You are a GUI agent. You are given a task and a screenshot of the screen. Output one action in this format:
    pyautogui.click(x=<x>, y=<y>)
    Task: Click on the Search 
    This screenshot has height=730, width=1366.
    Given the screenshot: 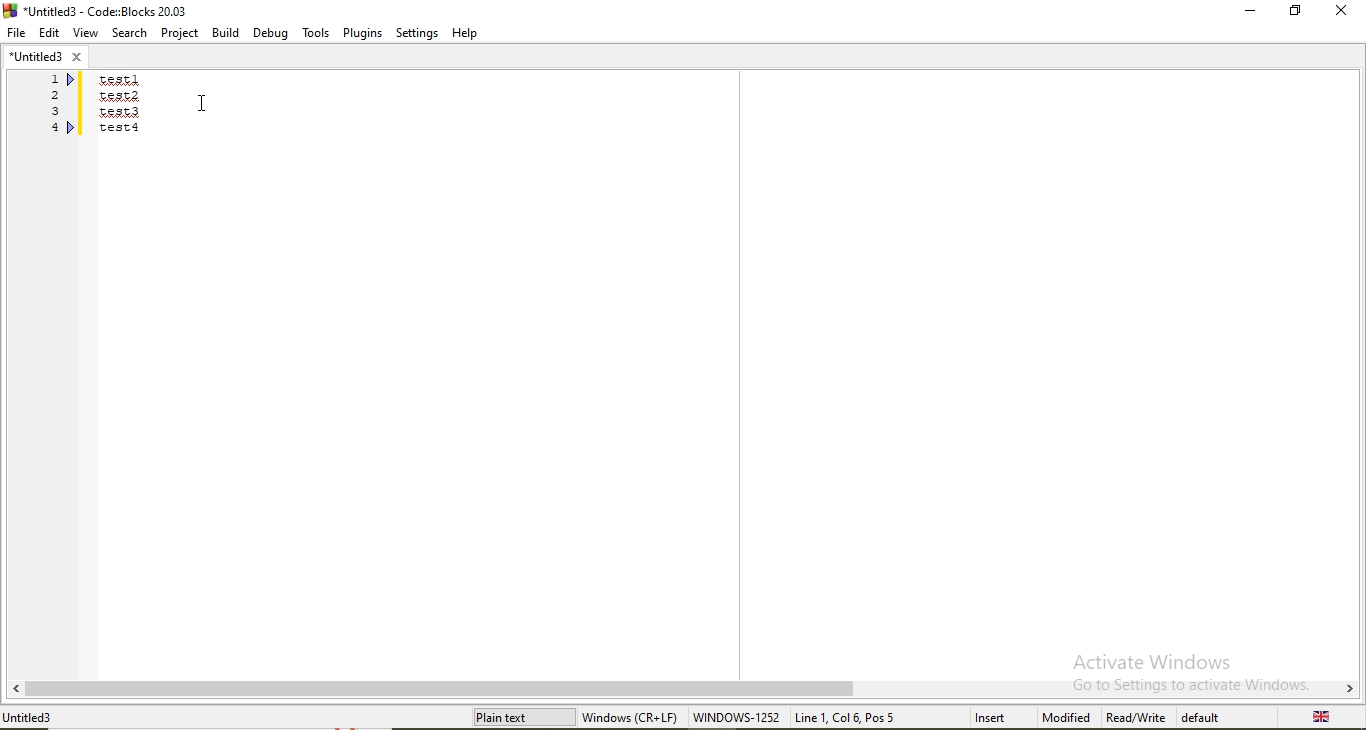 What is the action you would take?
    pyautogui.click(x=127, y=32)
    